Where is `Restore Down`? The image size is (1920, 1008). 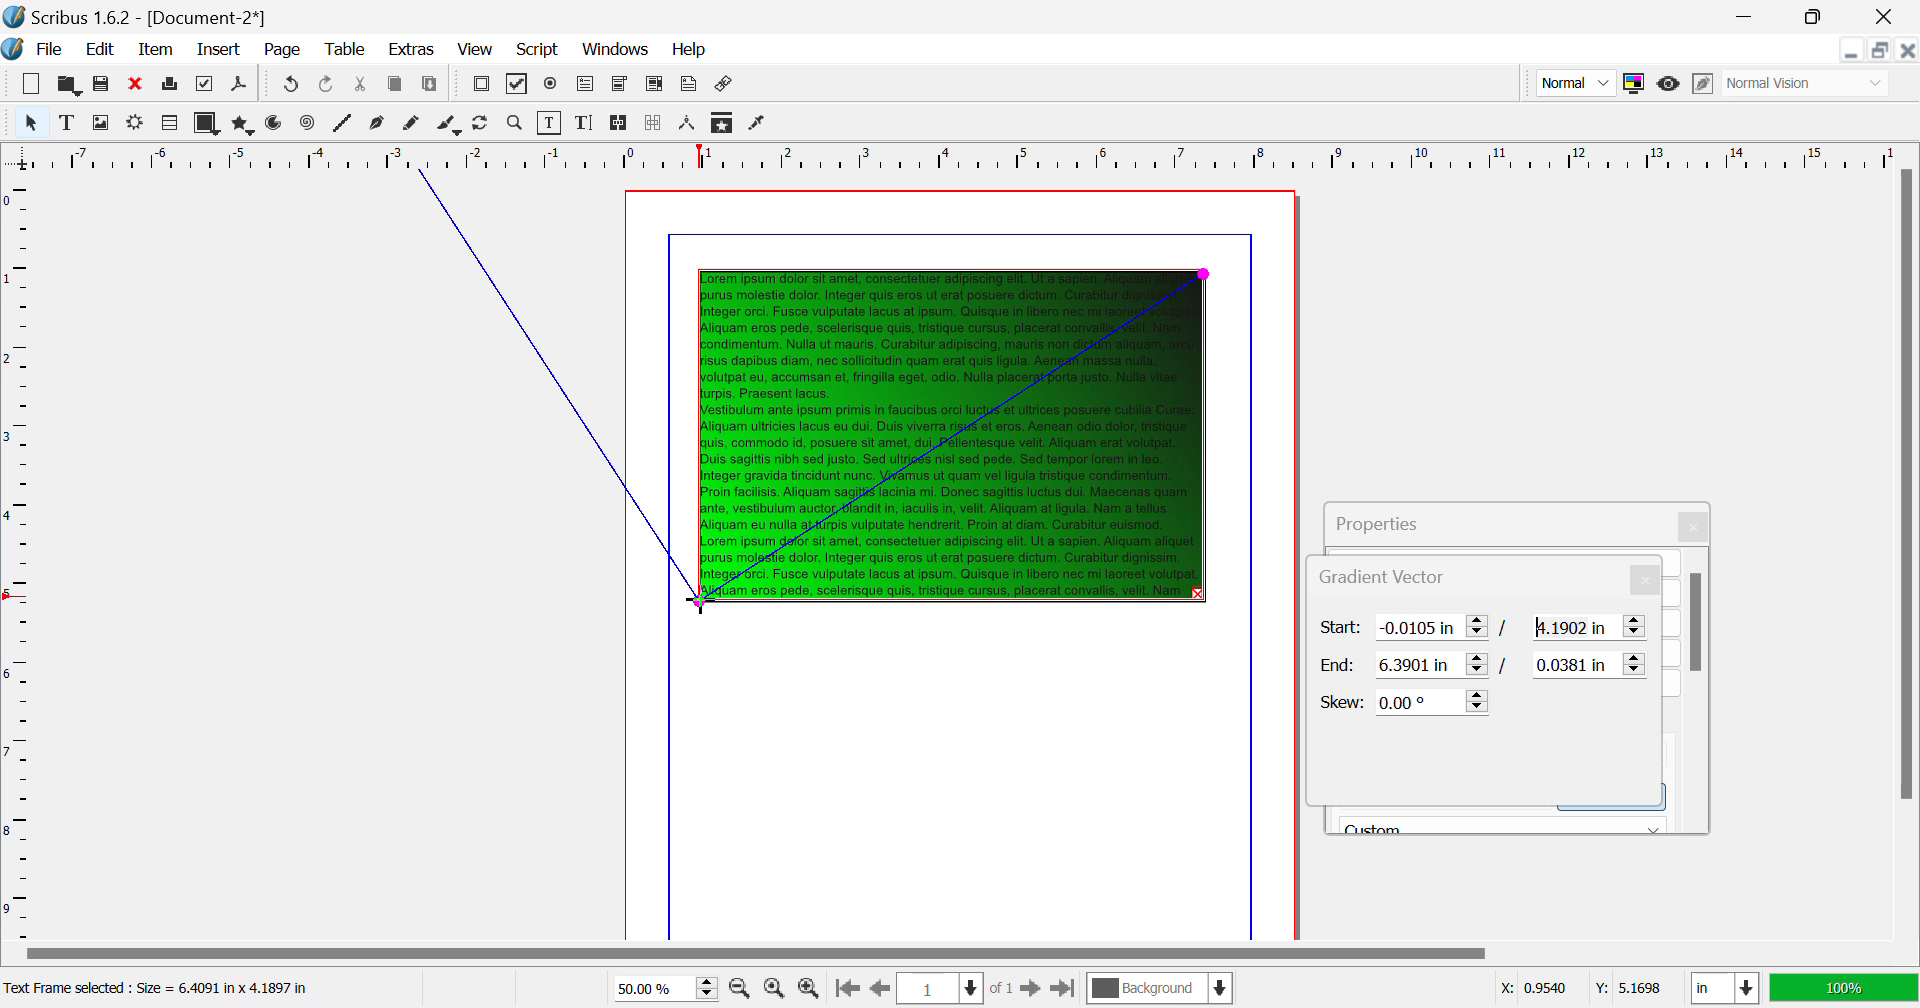
Restore Down is located at coordinates (1853, 50).